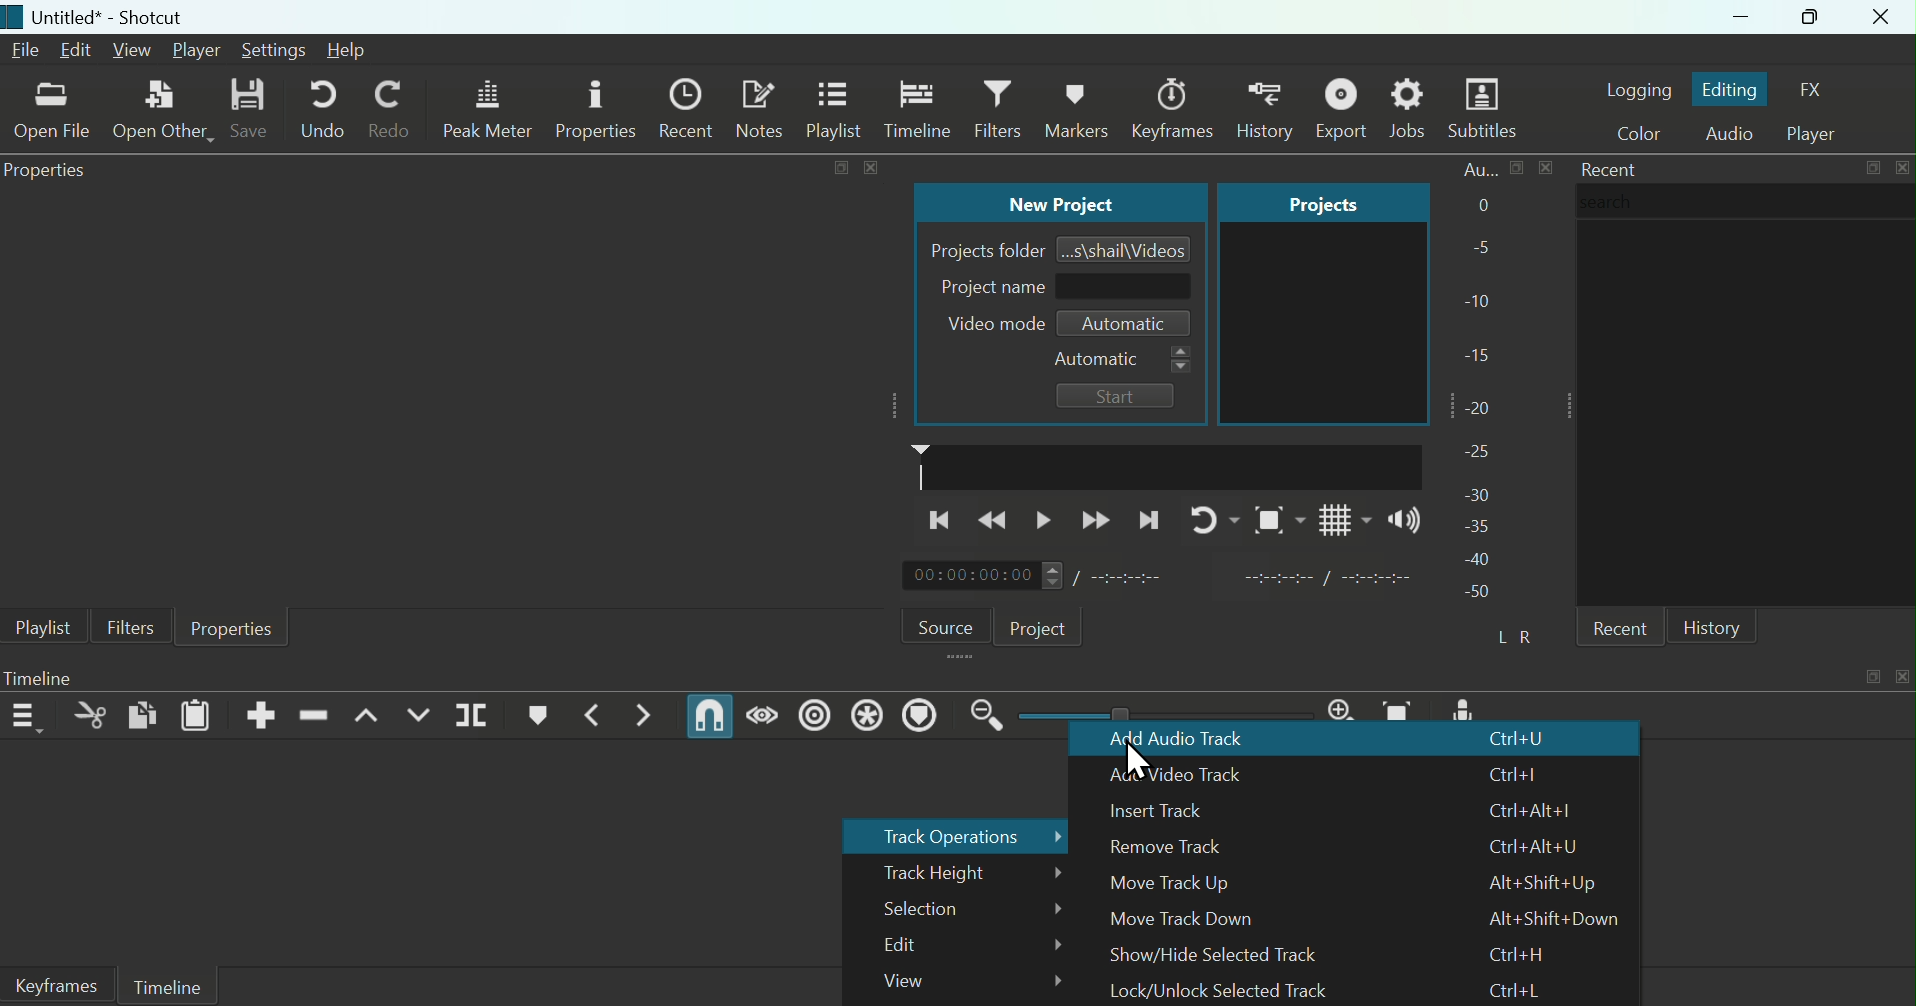 This screenshot has width=1916, height=1006. What do you see at coordinates (1116, 395) in the screenshot?
I see `Start` at bounding box center [1116, 395].